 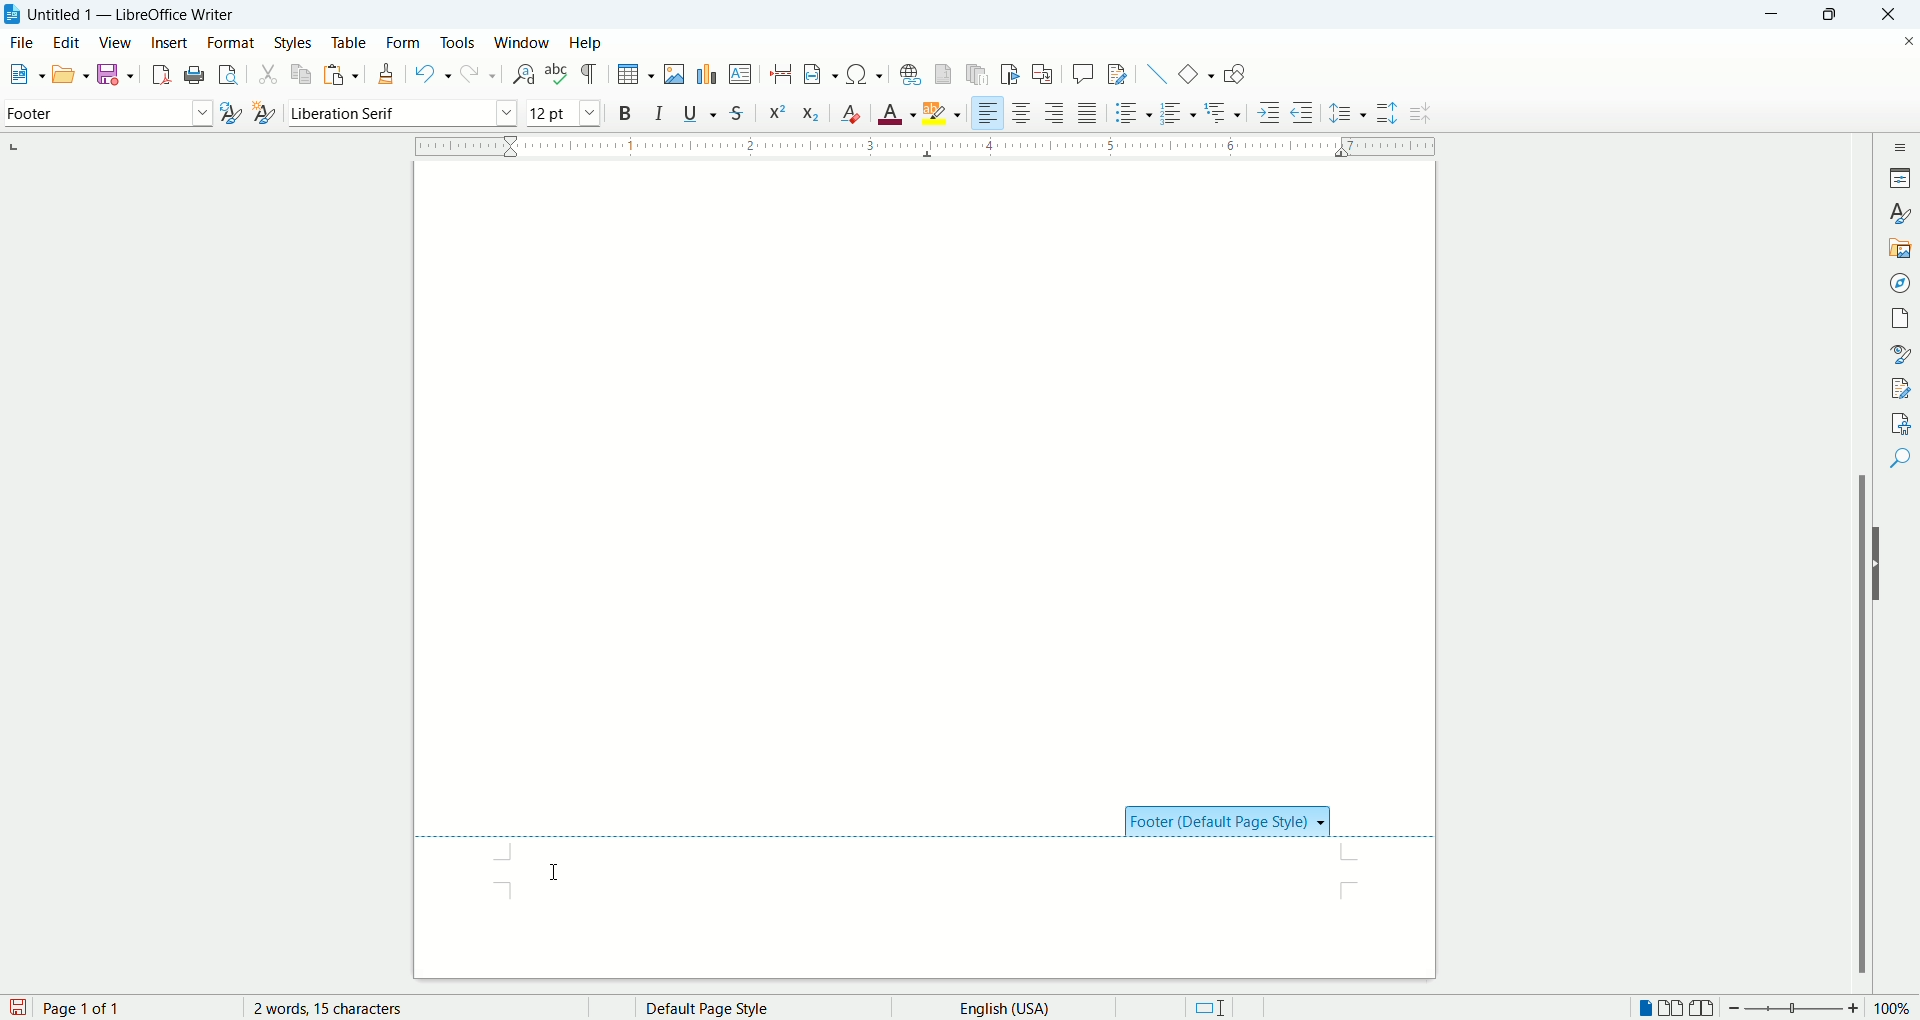 I want to click on format, so click(x=230, y=43).